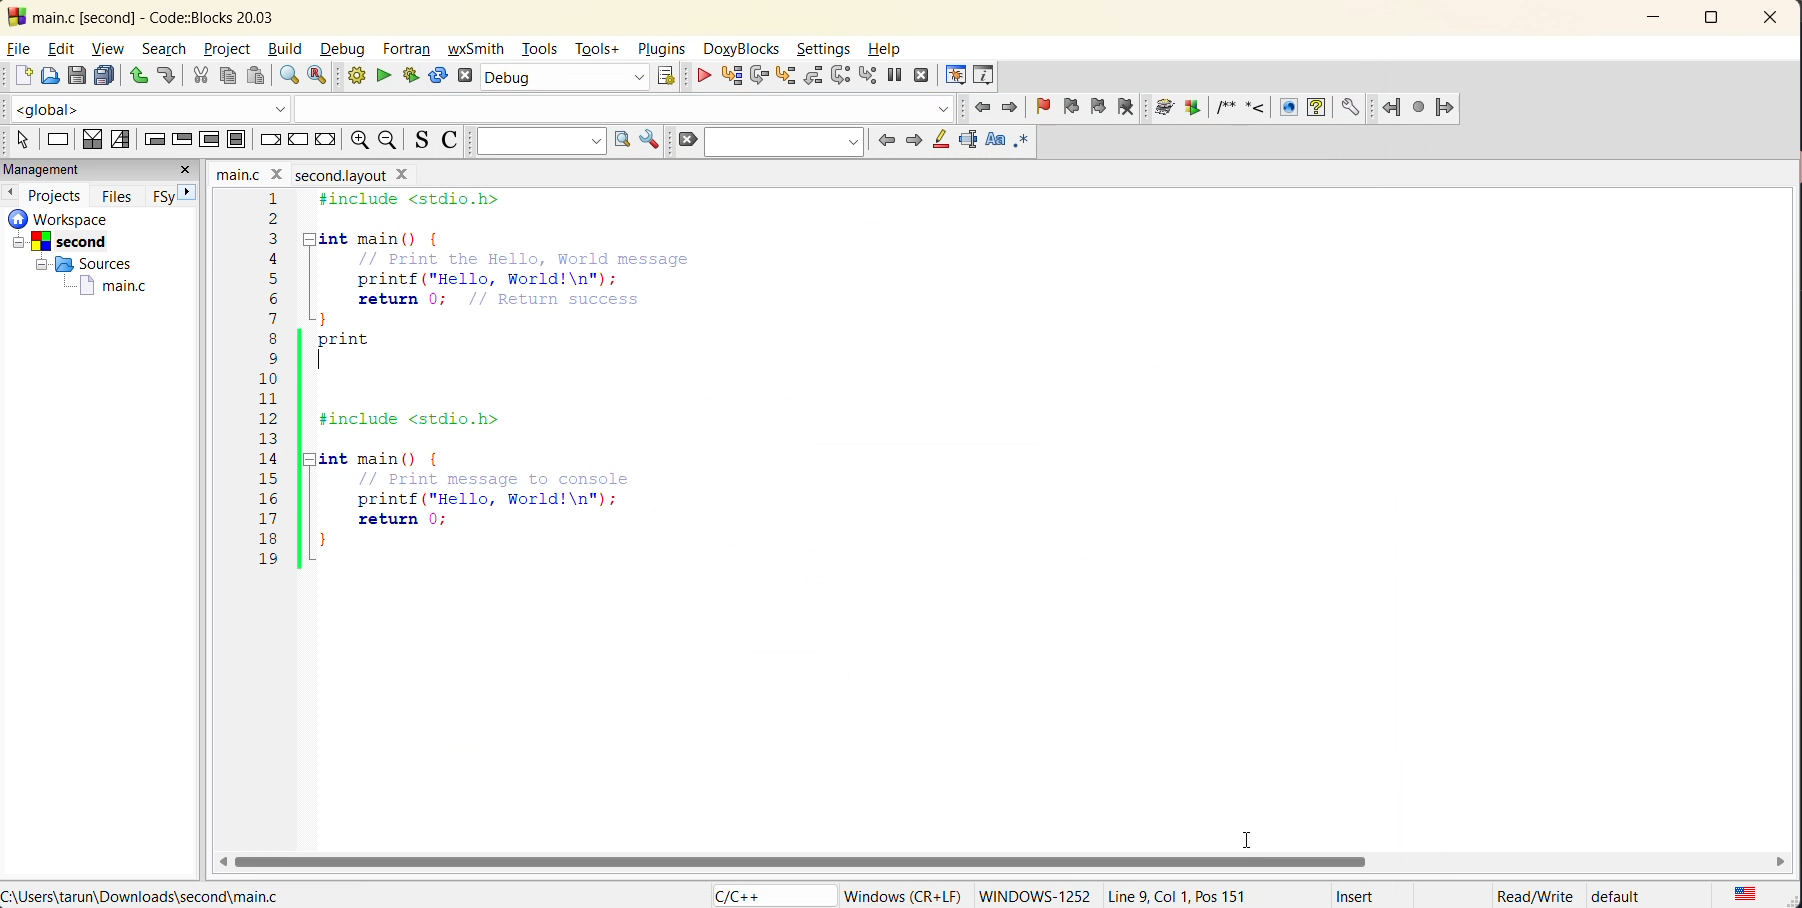 Image resolution: width=1802 pixels, height=908 pixels. What do you see at coordinates (759, 78) in the screenshot?
I see `next line` at bounding box center [759, 78].